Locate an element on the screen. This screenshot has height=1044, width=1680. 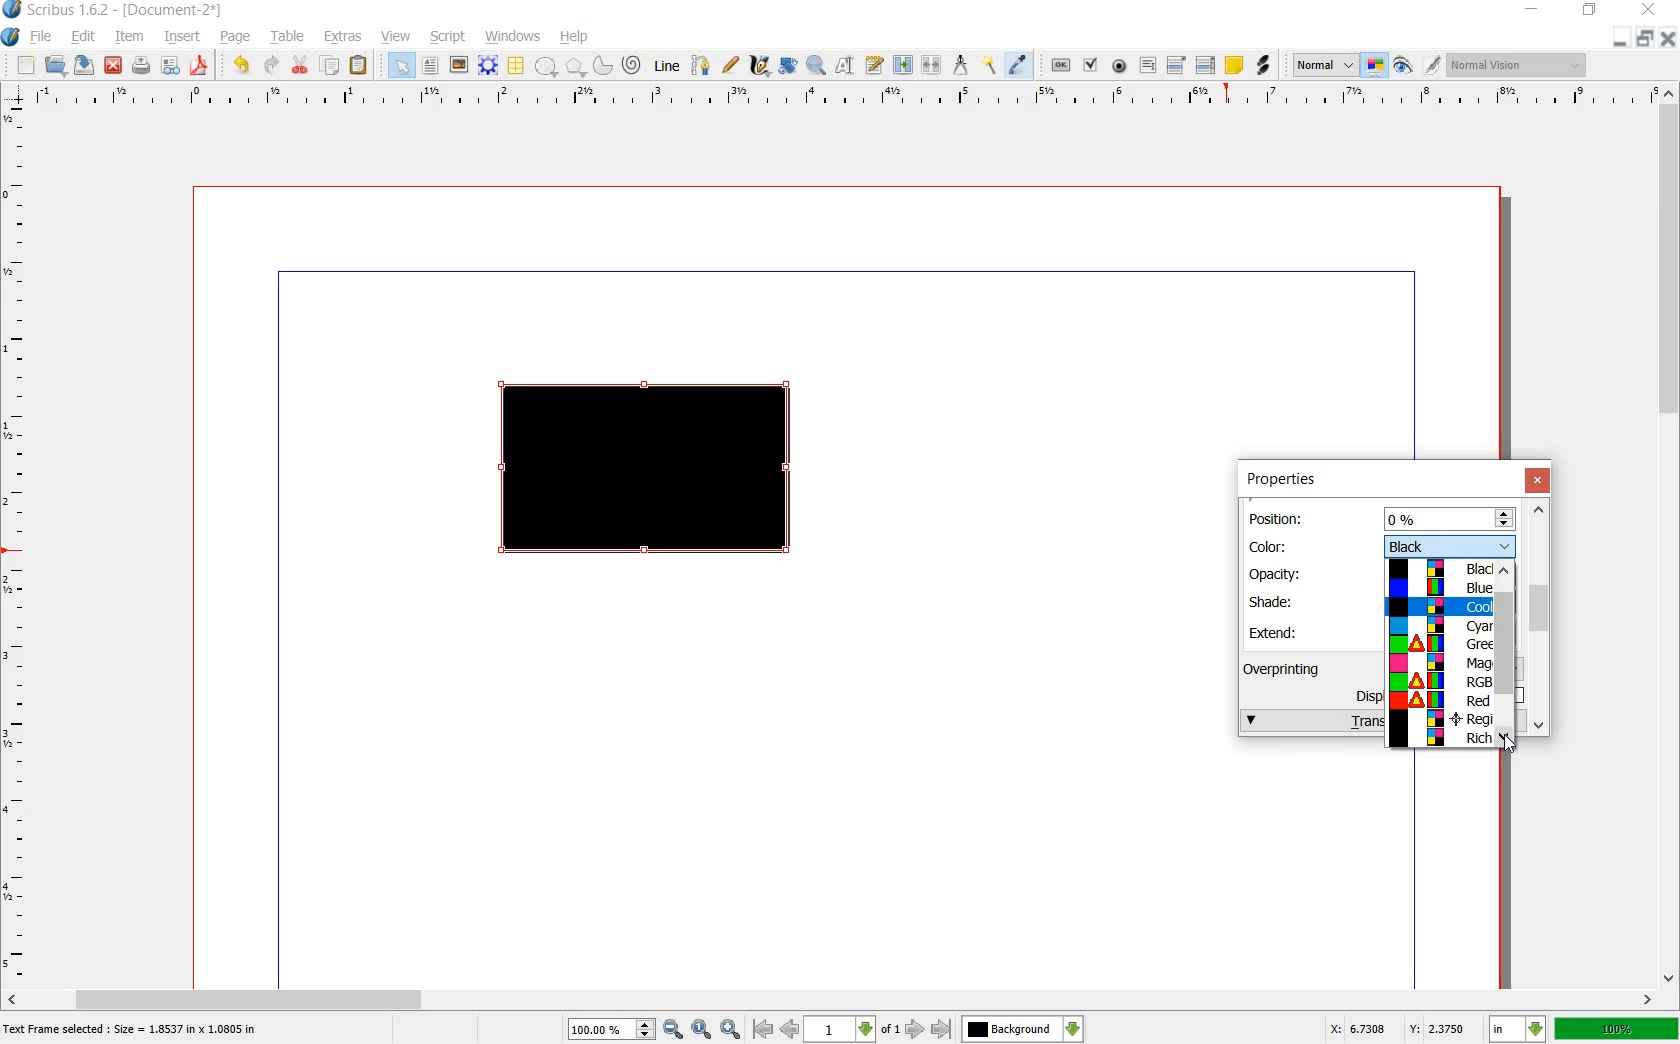
of 1 is located at coordinates (889, 1031).